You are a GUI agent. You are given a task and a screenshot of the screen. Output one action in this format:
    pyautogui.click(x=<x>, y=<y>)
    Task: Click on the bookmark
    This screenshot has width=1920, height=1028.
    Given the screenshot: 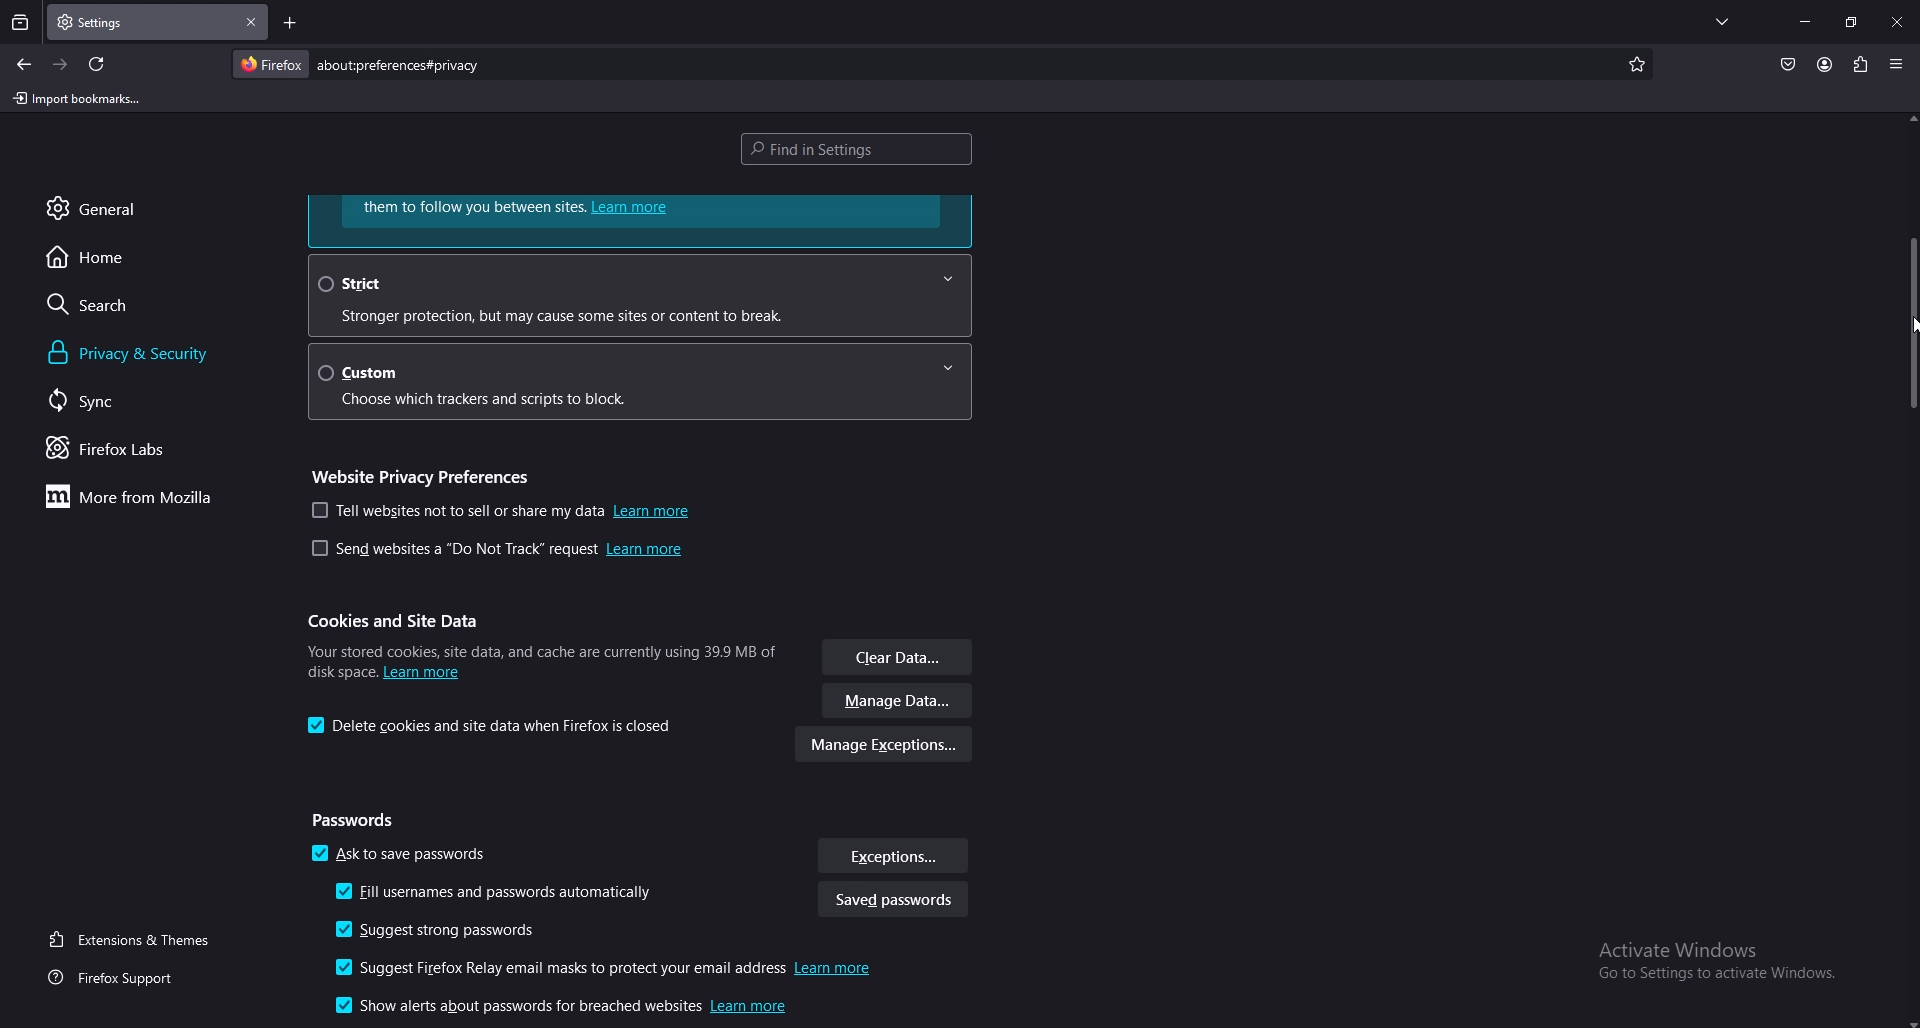 What is the action you would take?
    pyautogui.click(x=1638, y=65)
    